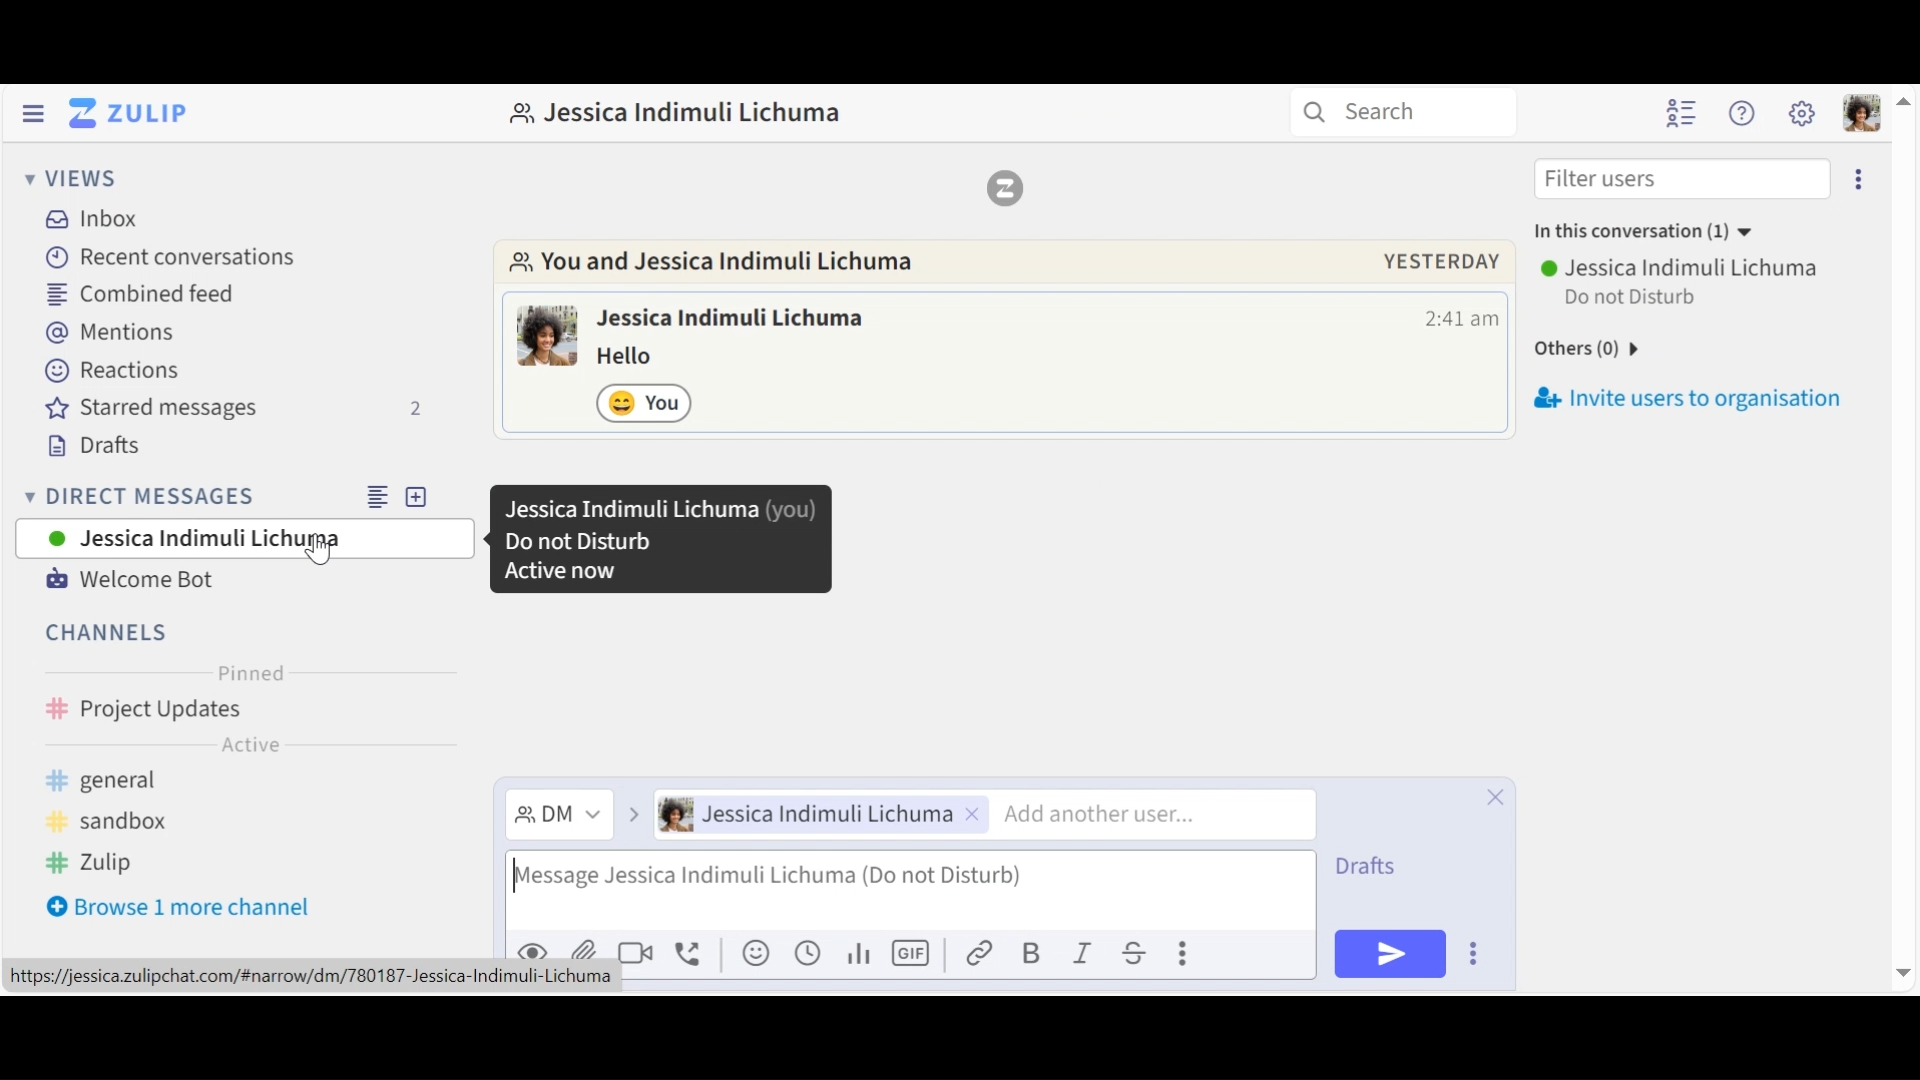 Image resolution: width=1920 pixels, height=1080 pixels. What do you see at coordinates (1033, 953) in the screenshot?
I see `Bold` at bounding box center [1033, 953].